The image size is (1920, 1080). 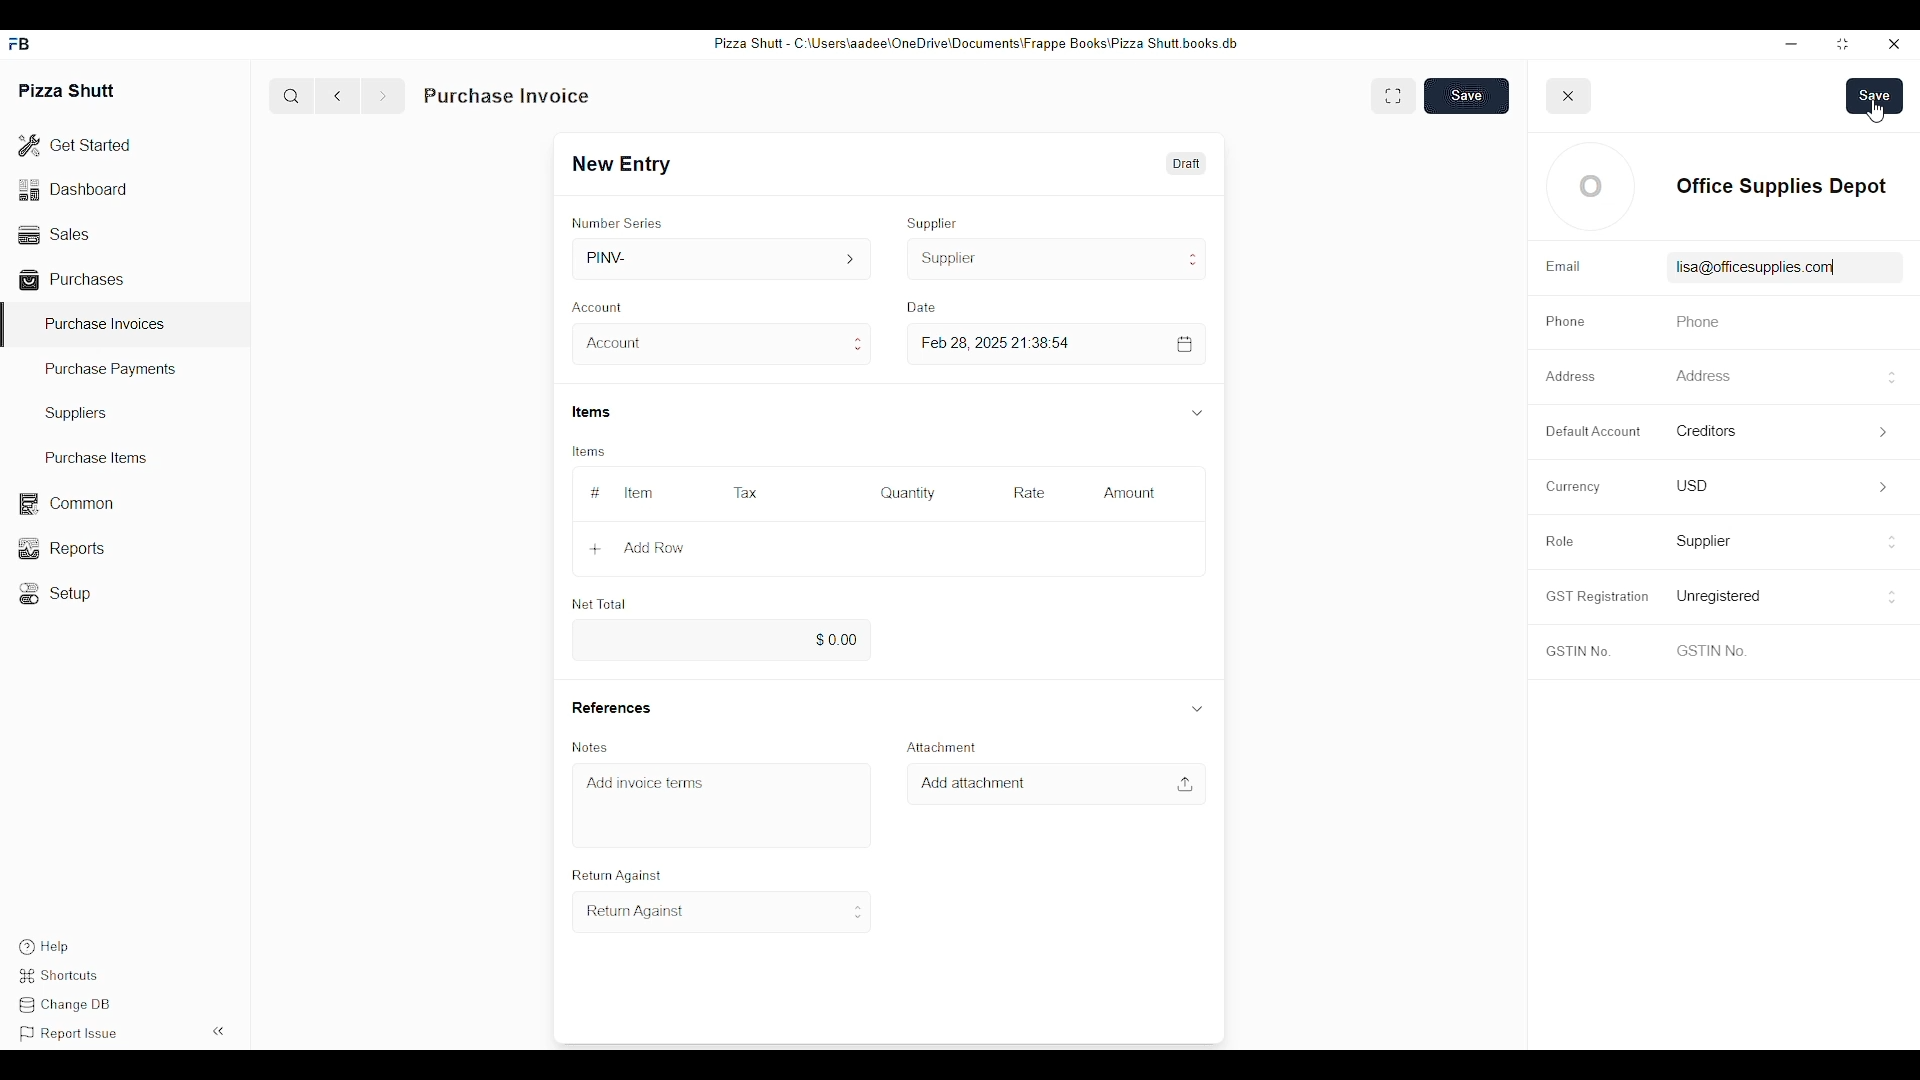 I want to click on Items, so click(x=586, y=452).